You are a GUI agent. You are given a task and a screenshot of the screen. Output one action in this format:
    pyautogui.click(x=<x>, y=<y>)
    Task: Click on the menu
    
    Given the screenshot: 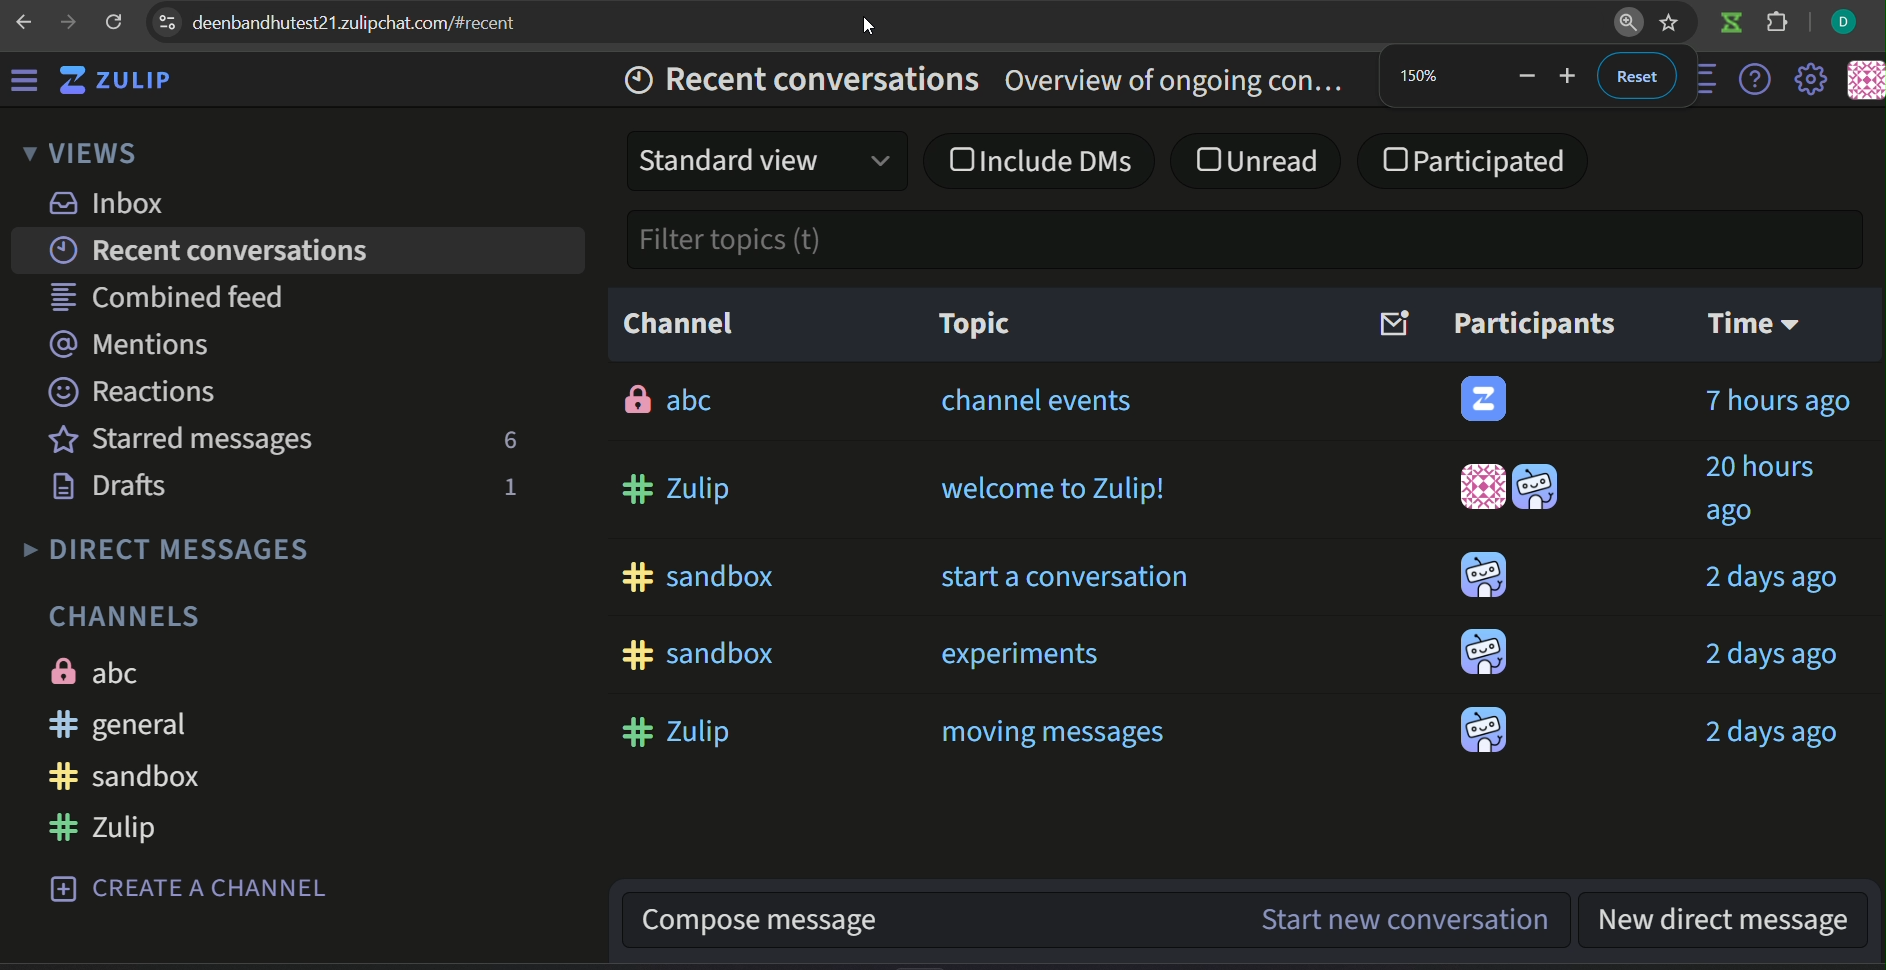 What is the action you would take?
    pyautogui.click(x=25, y=78)
    